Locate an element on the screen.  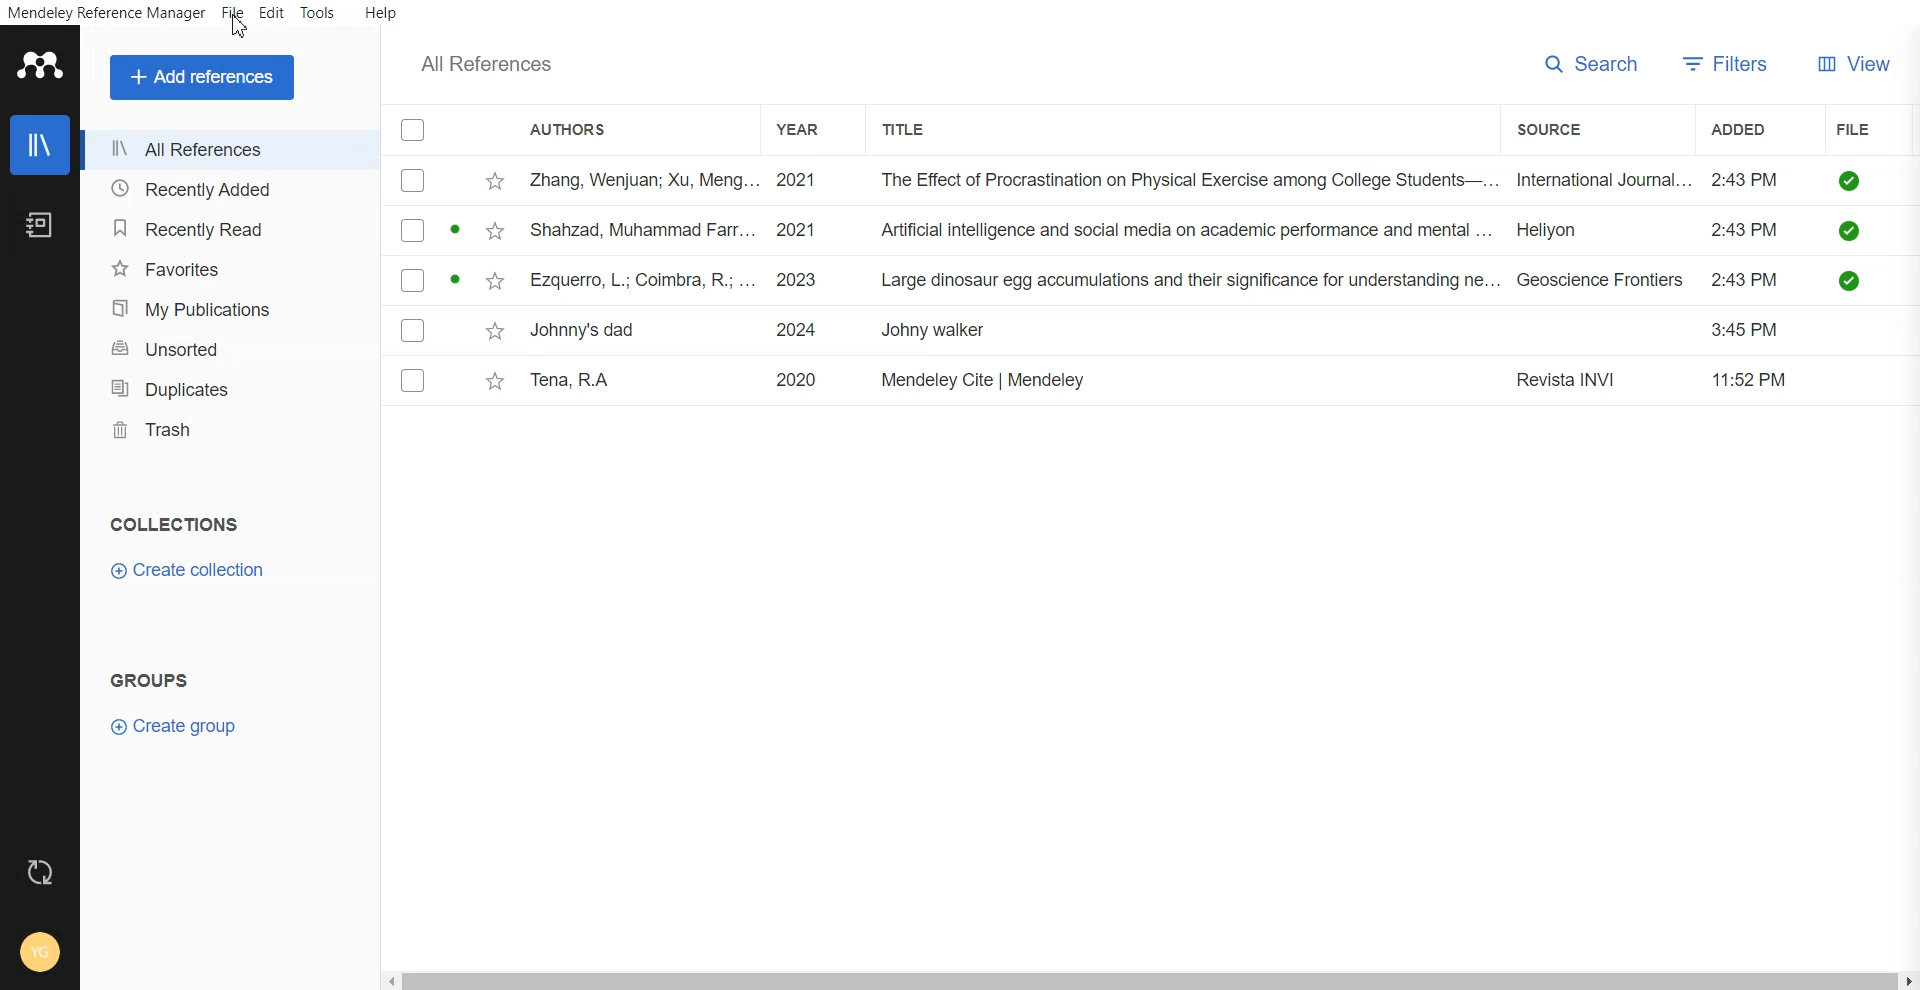
checkbox is located at coordinates (412, 329).